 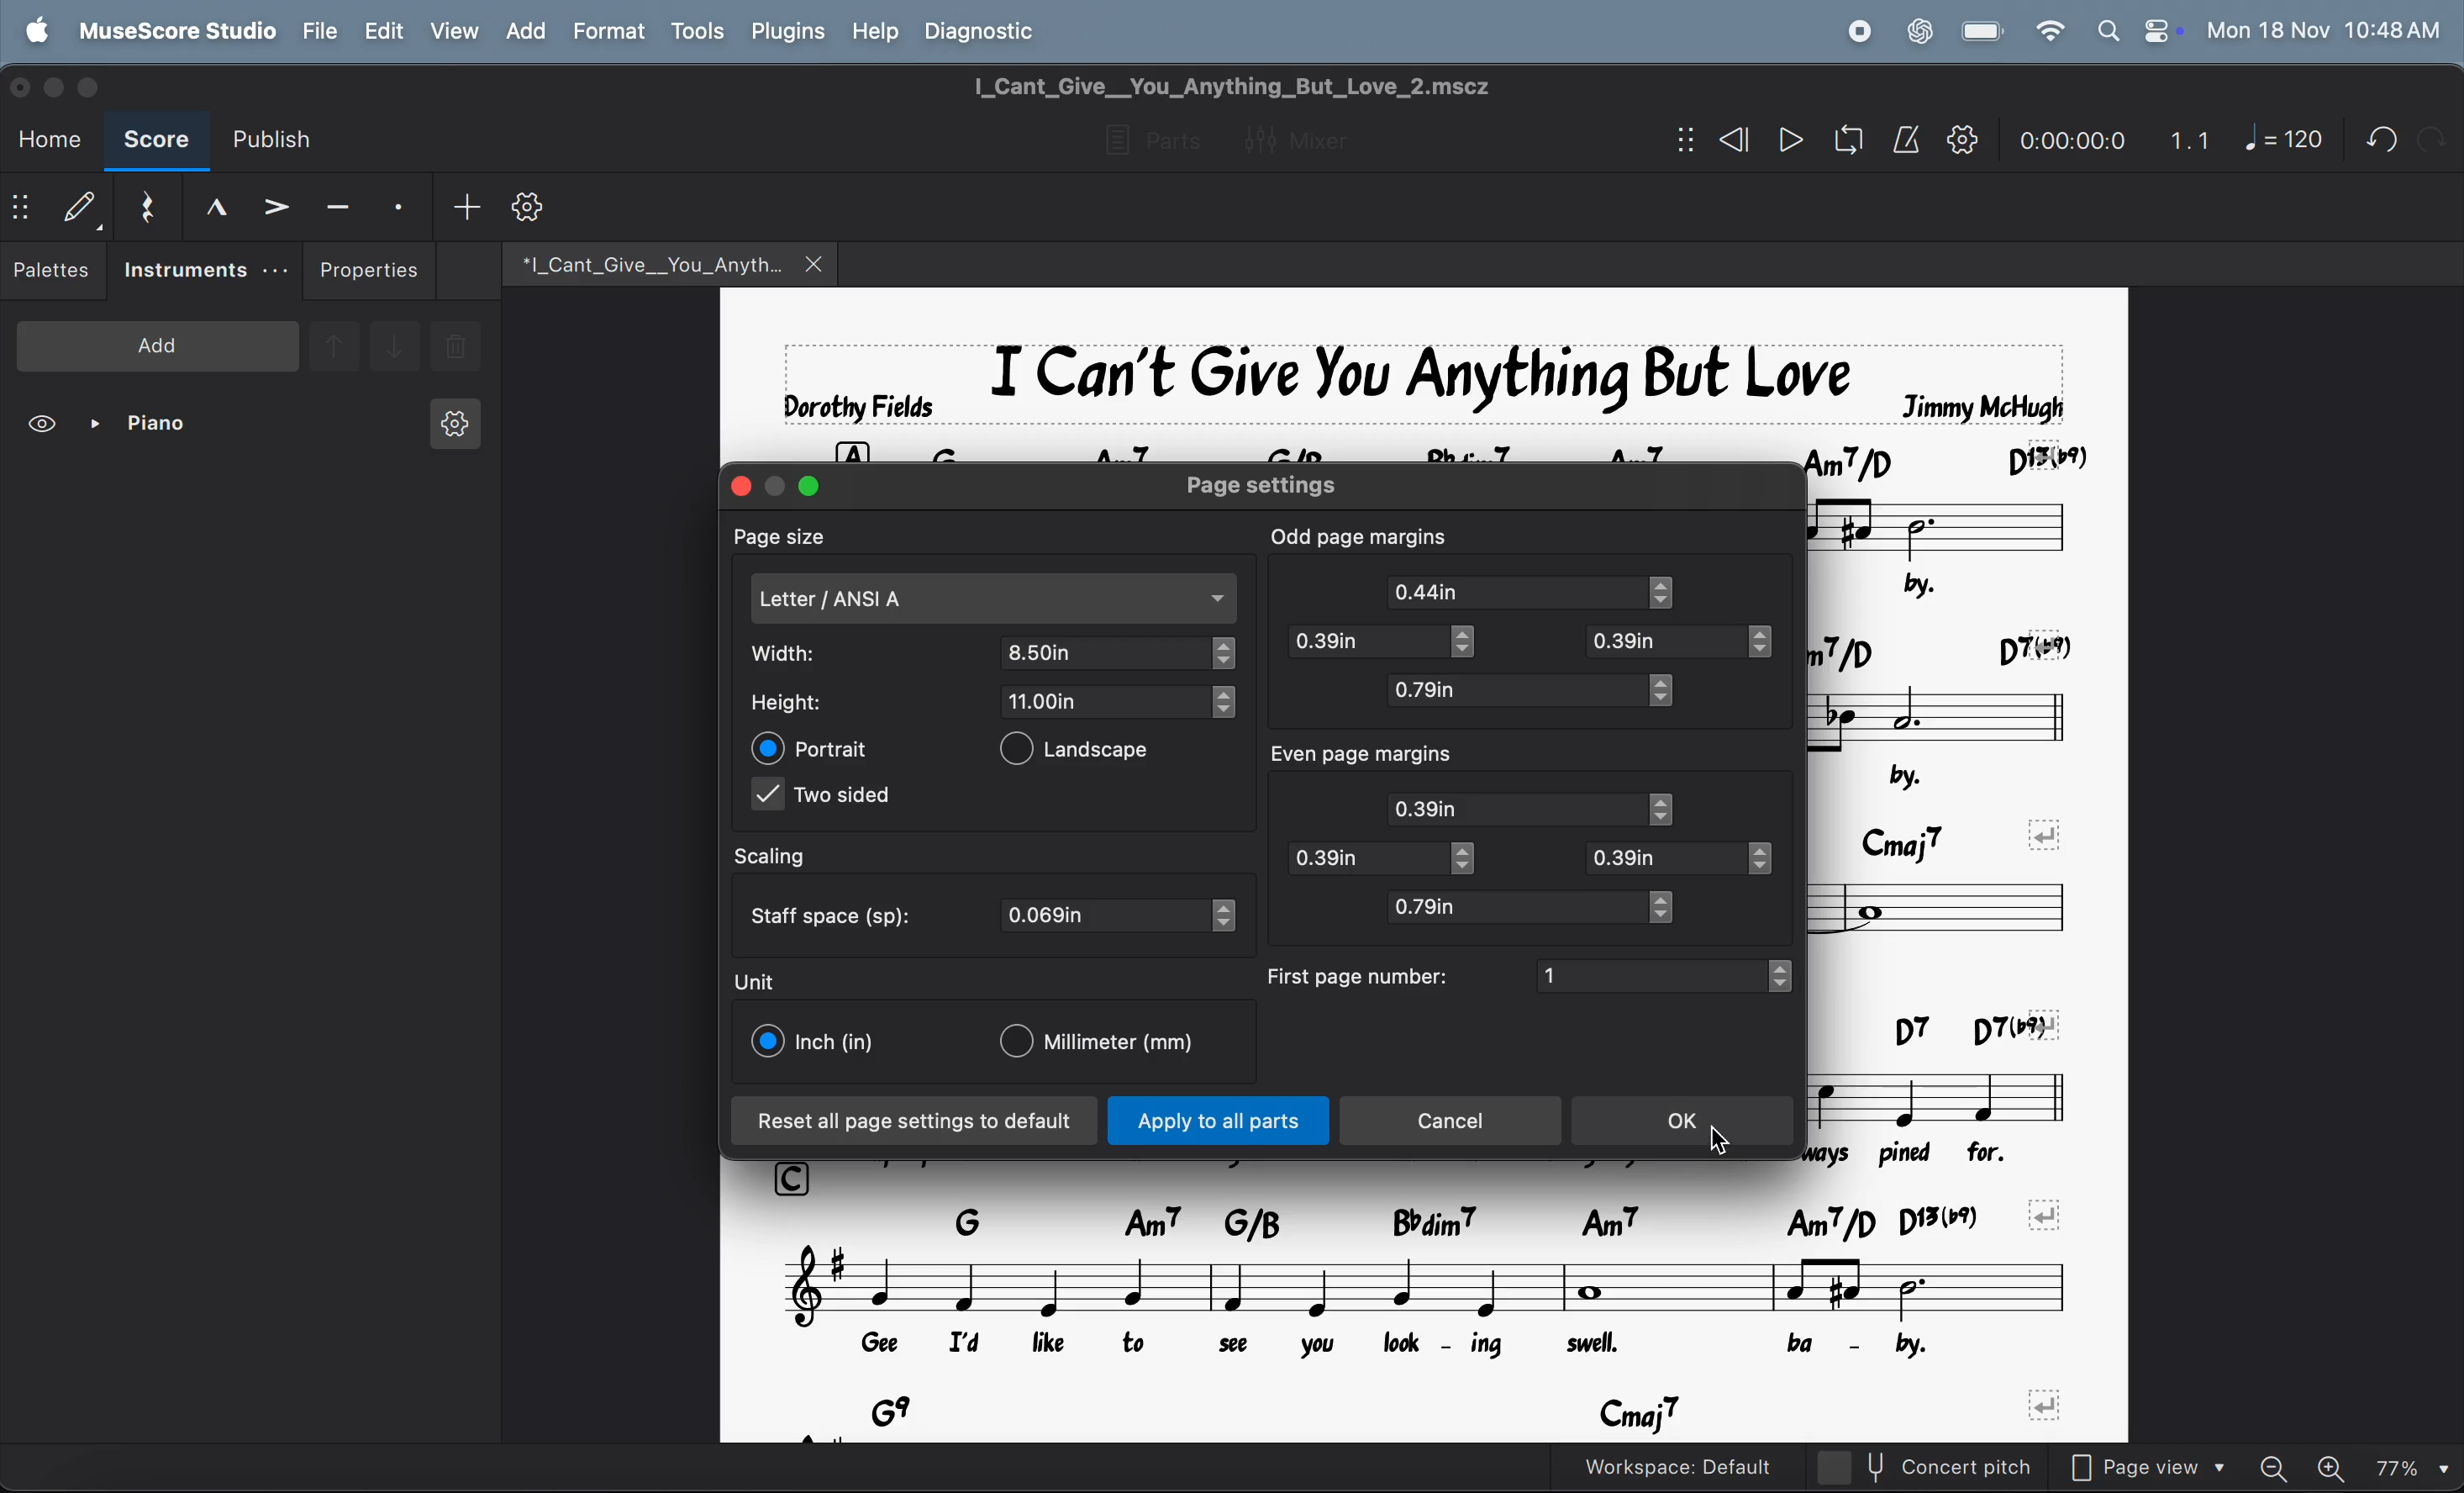 I want to click on reset, so click(x=145, y=203).